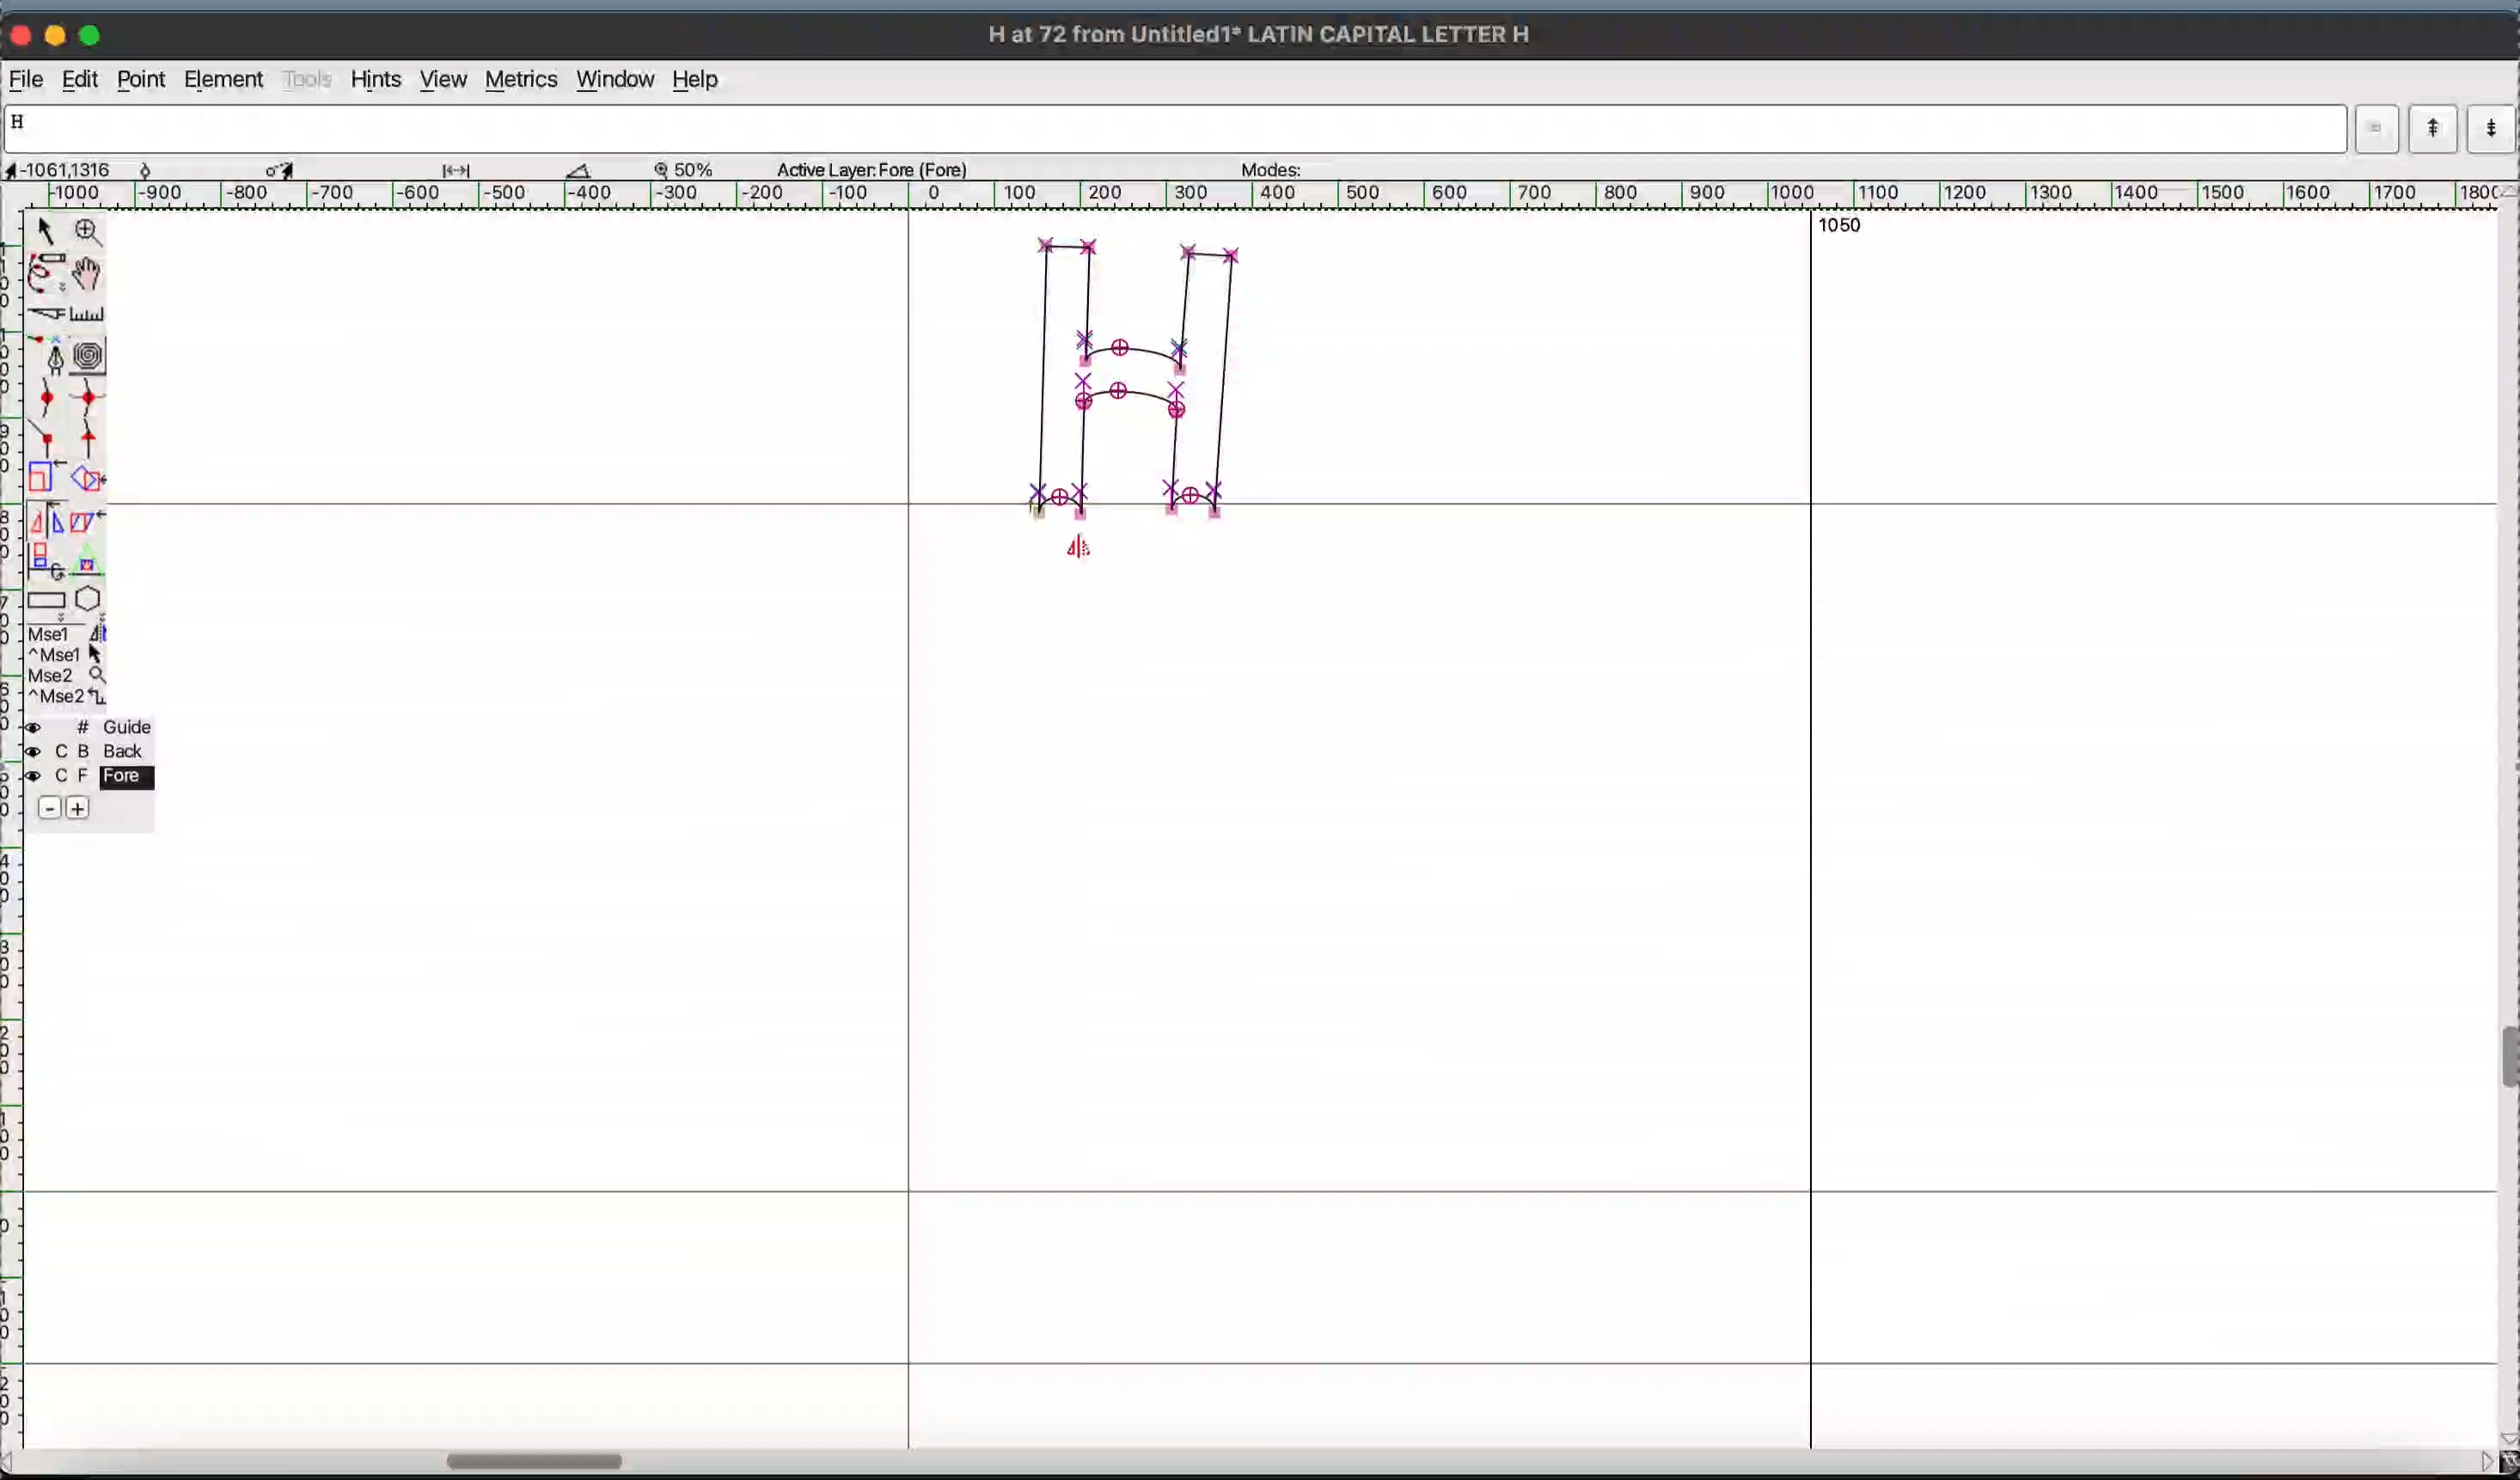 The width and height of the screenshot is (2520, 1480). I want to click on layer palette, so click(92, 768).